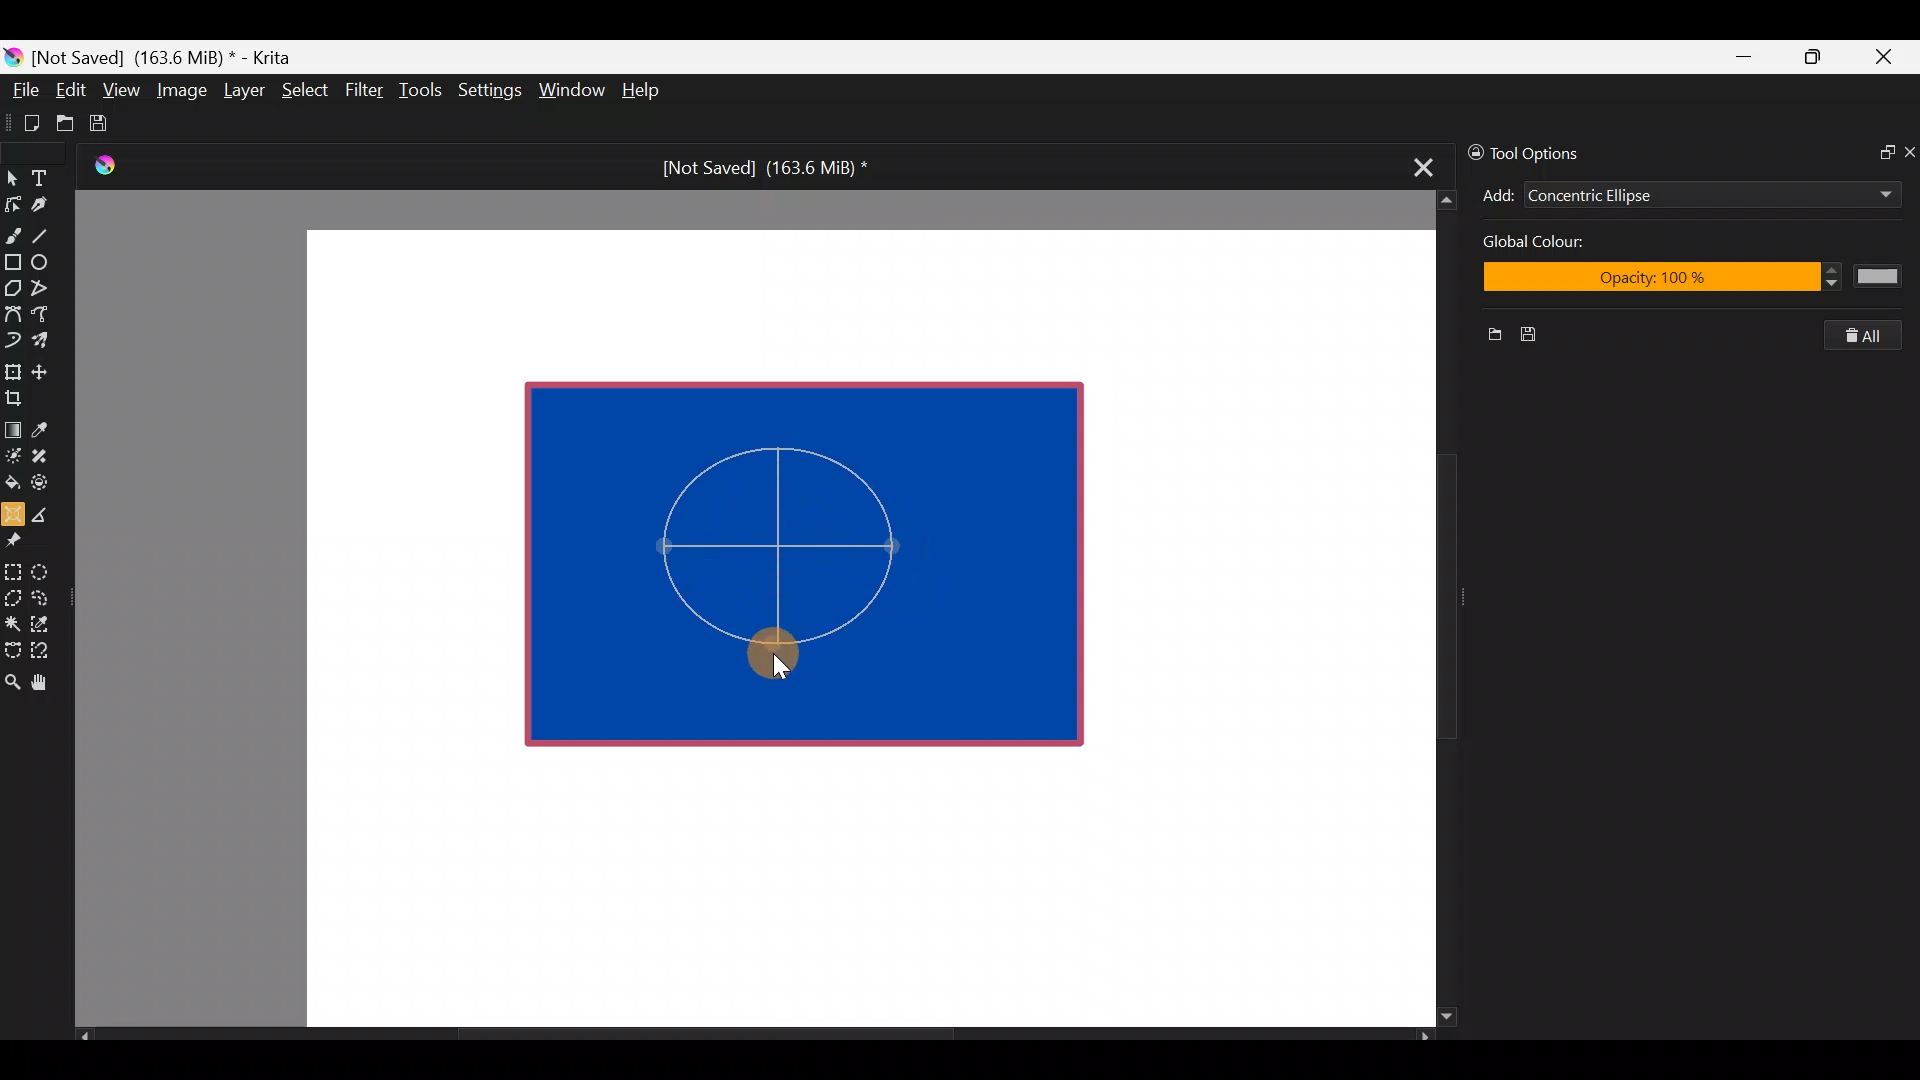 This screenshot has height=1080, width=1920. What do you see at coordinates (66, 126) in the screenshot?
I see `Open an existing document` at bounding box center [66, 126].